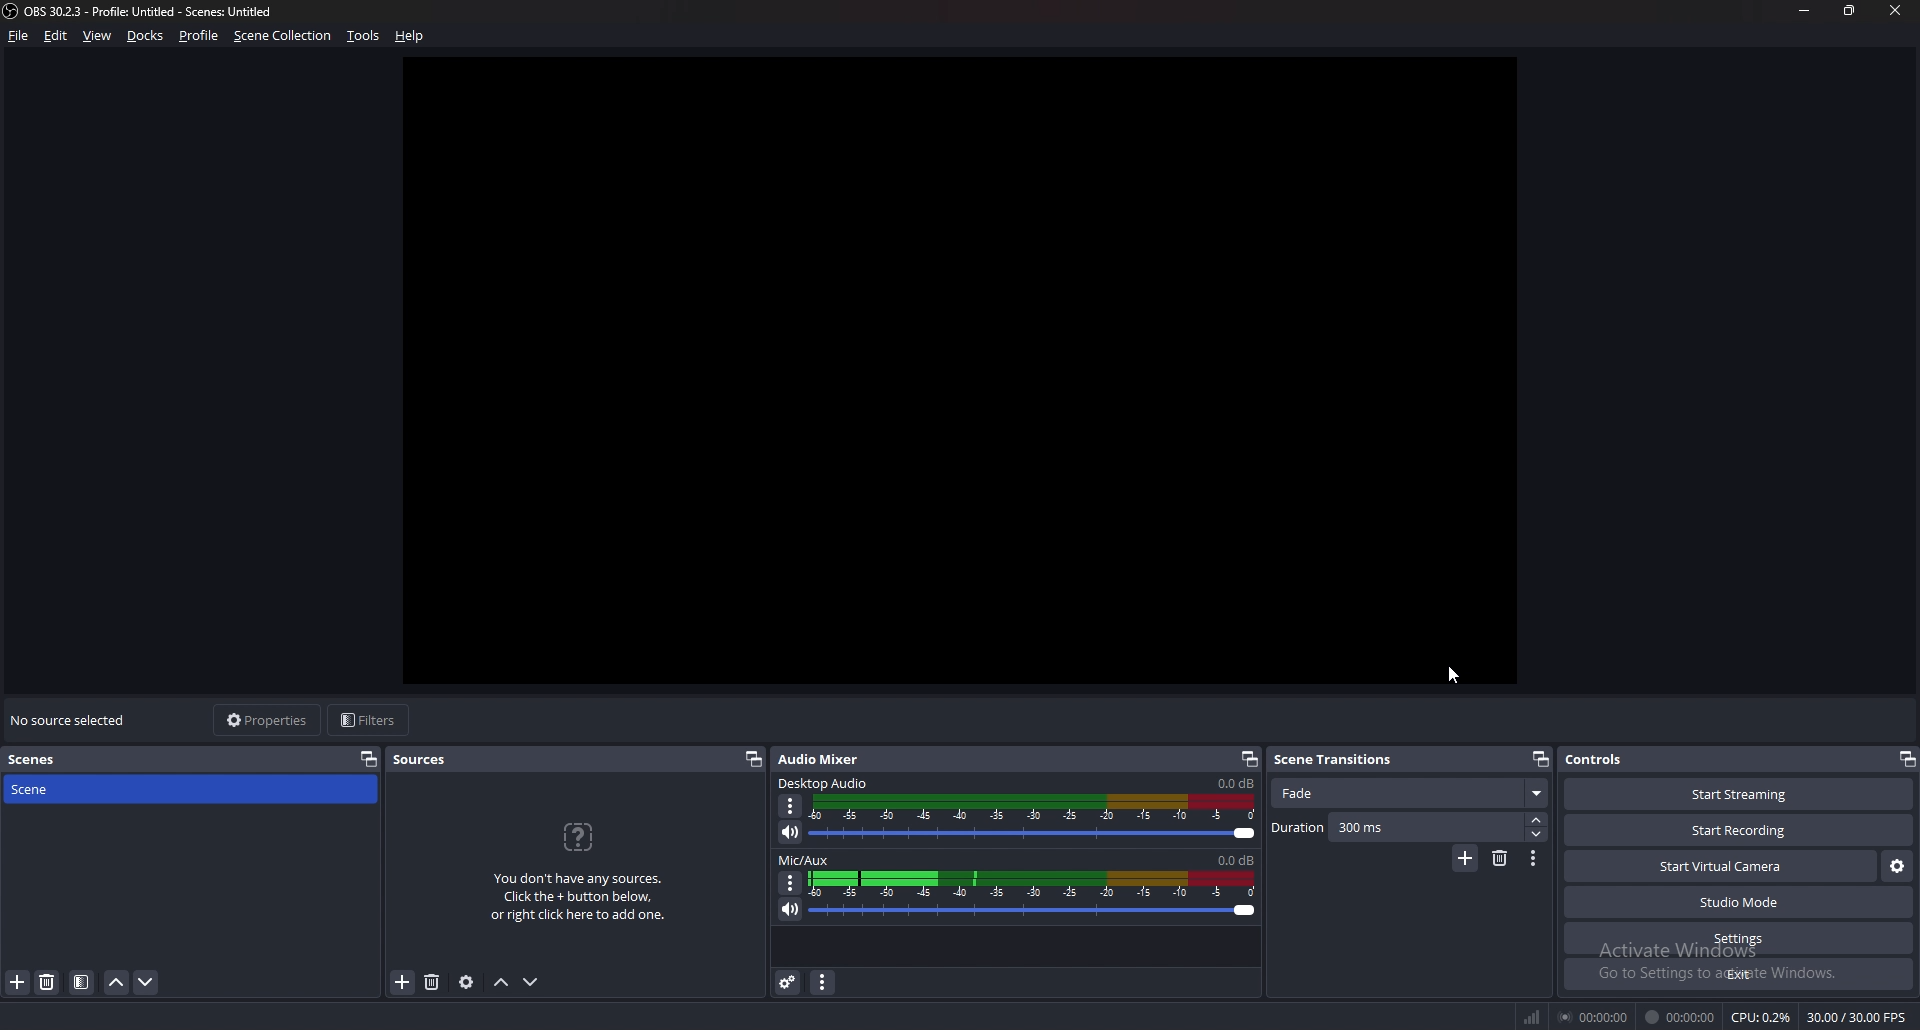 This screenshot has height=1030, width=1920. Describe the element at coordinates (1727, 795) in the screenshot. I see `start streaming` at that location.